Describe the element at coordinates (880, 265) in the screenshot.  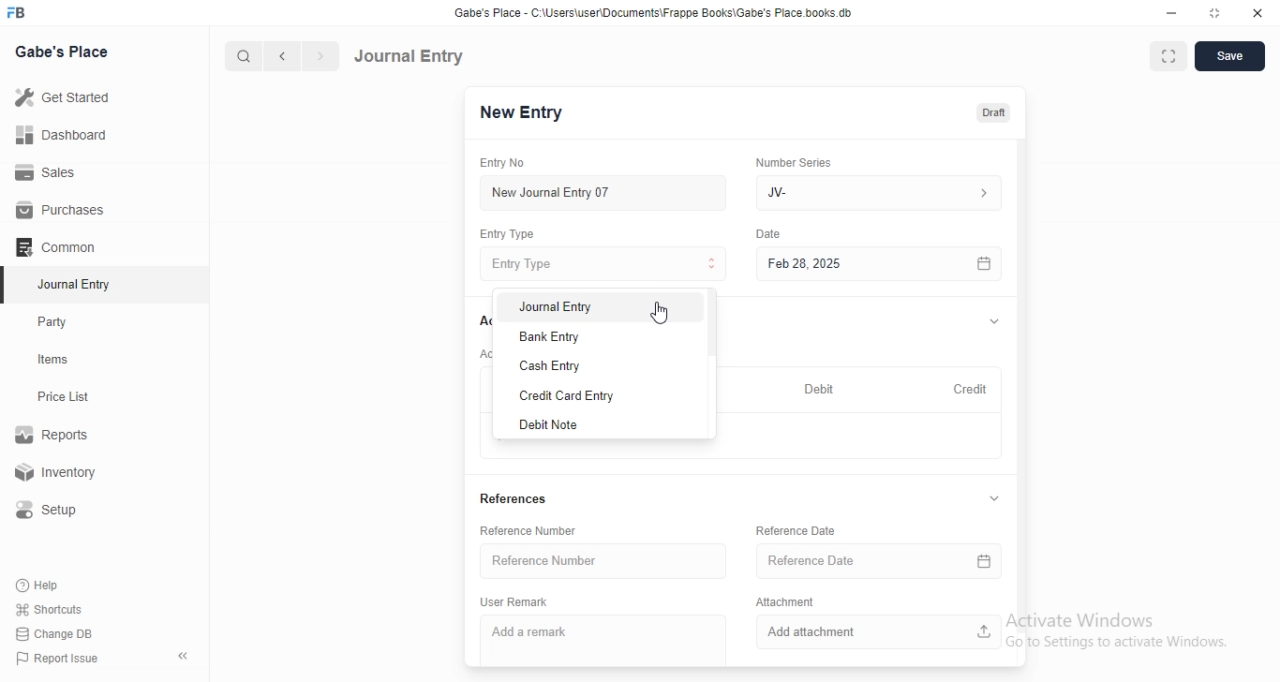
I see `Feb 28, 2025` at that location.